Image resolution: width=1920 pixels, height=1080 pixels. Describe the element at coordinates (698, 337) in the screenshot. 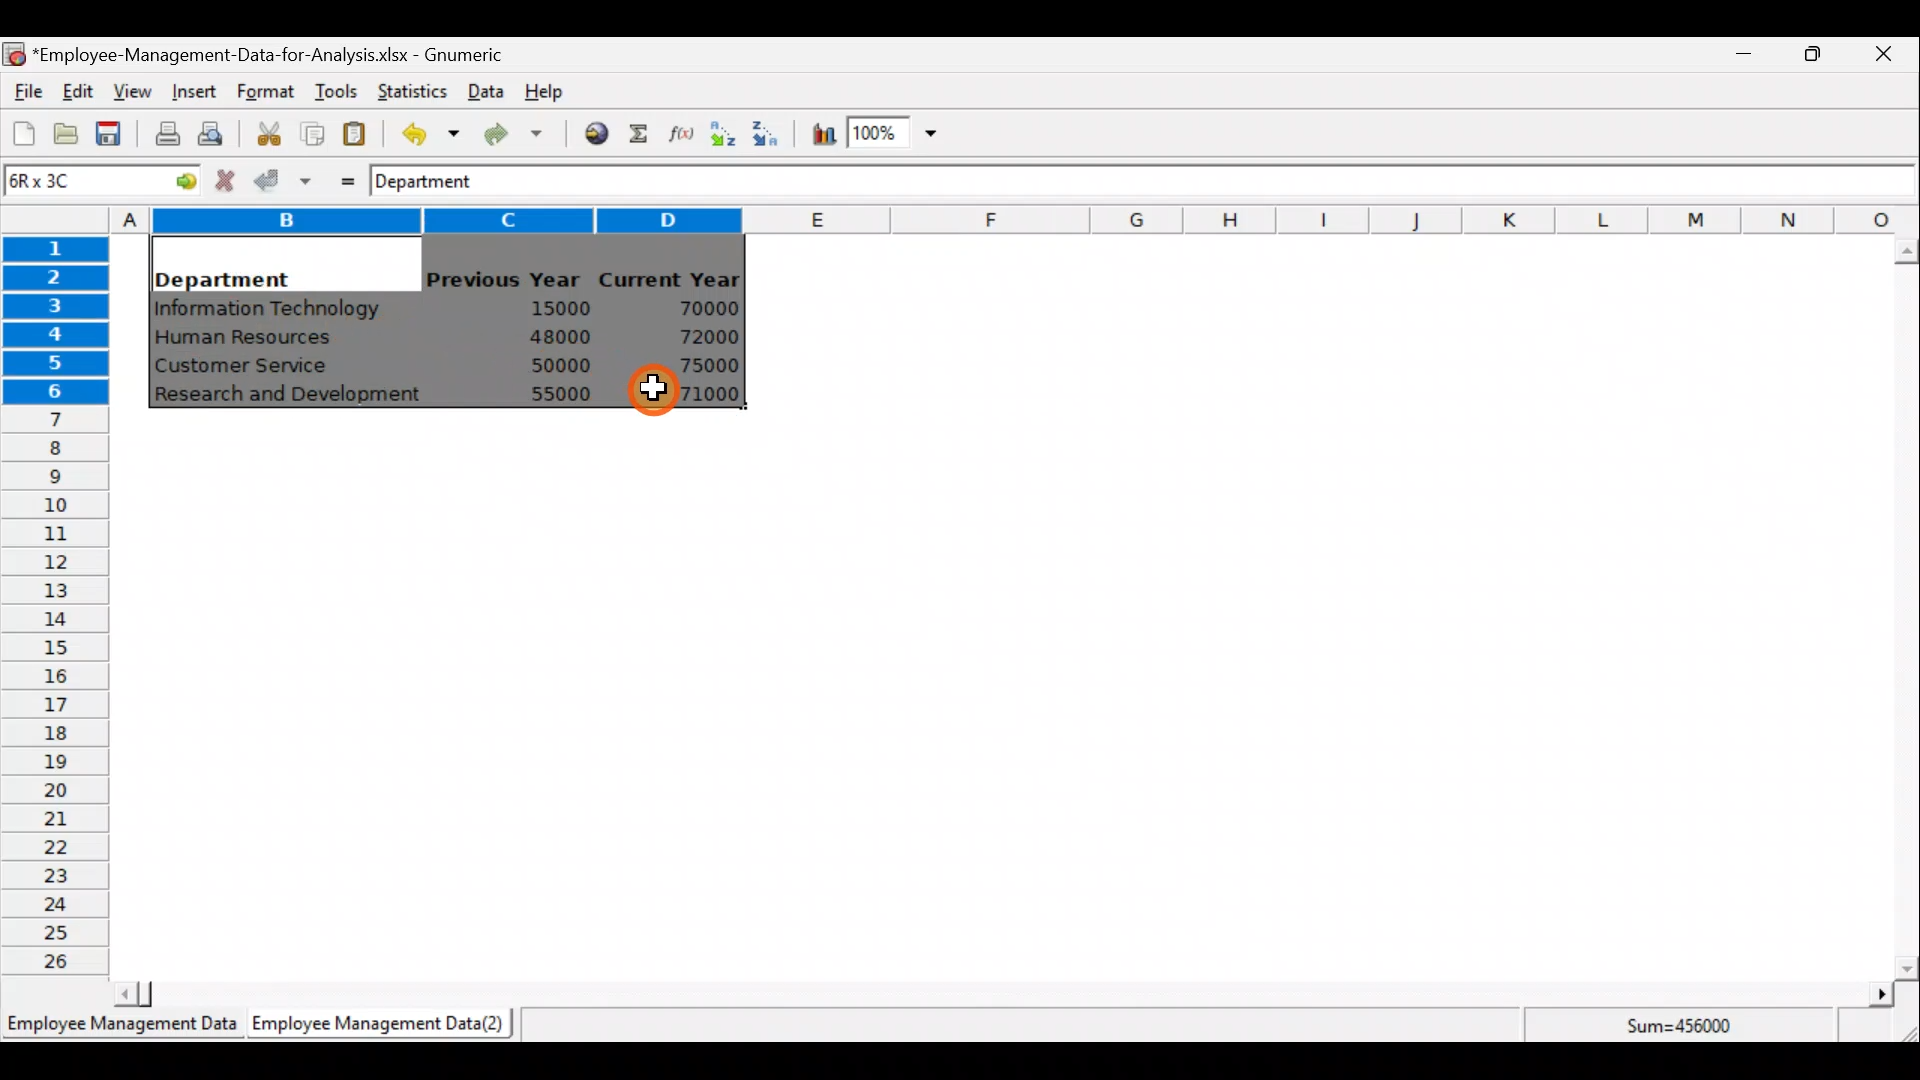

I see `72000` at that location.